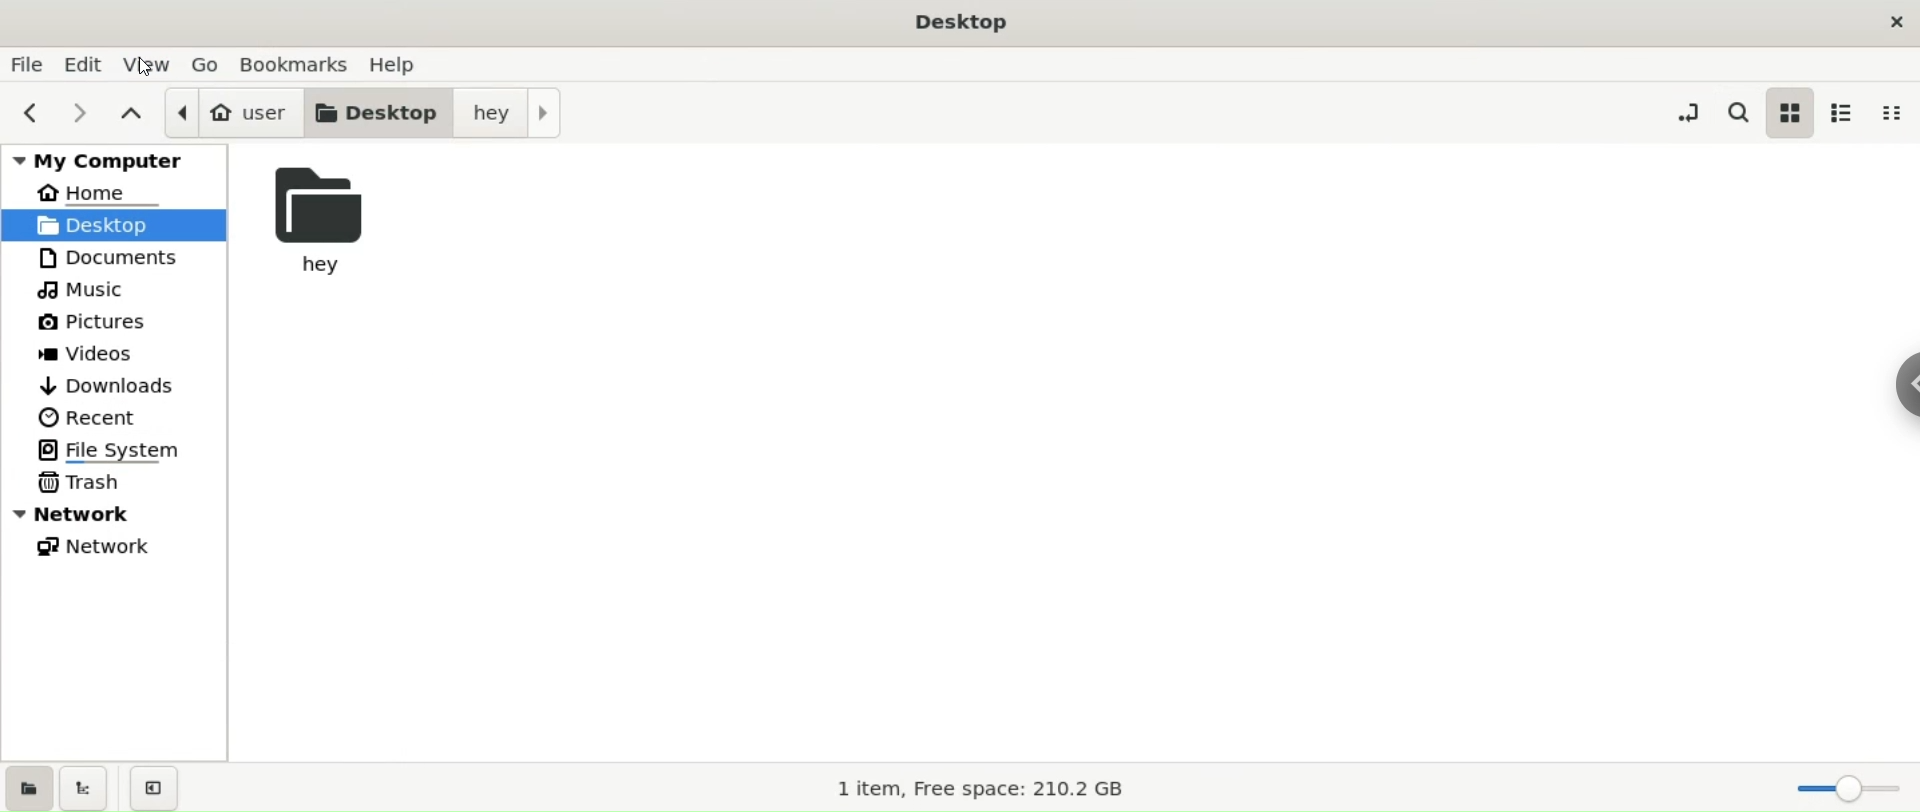 The width and height of the screenshot is (1920, 812). I want to click on edit, so click(85, 64).